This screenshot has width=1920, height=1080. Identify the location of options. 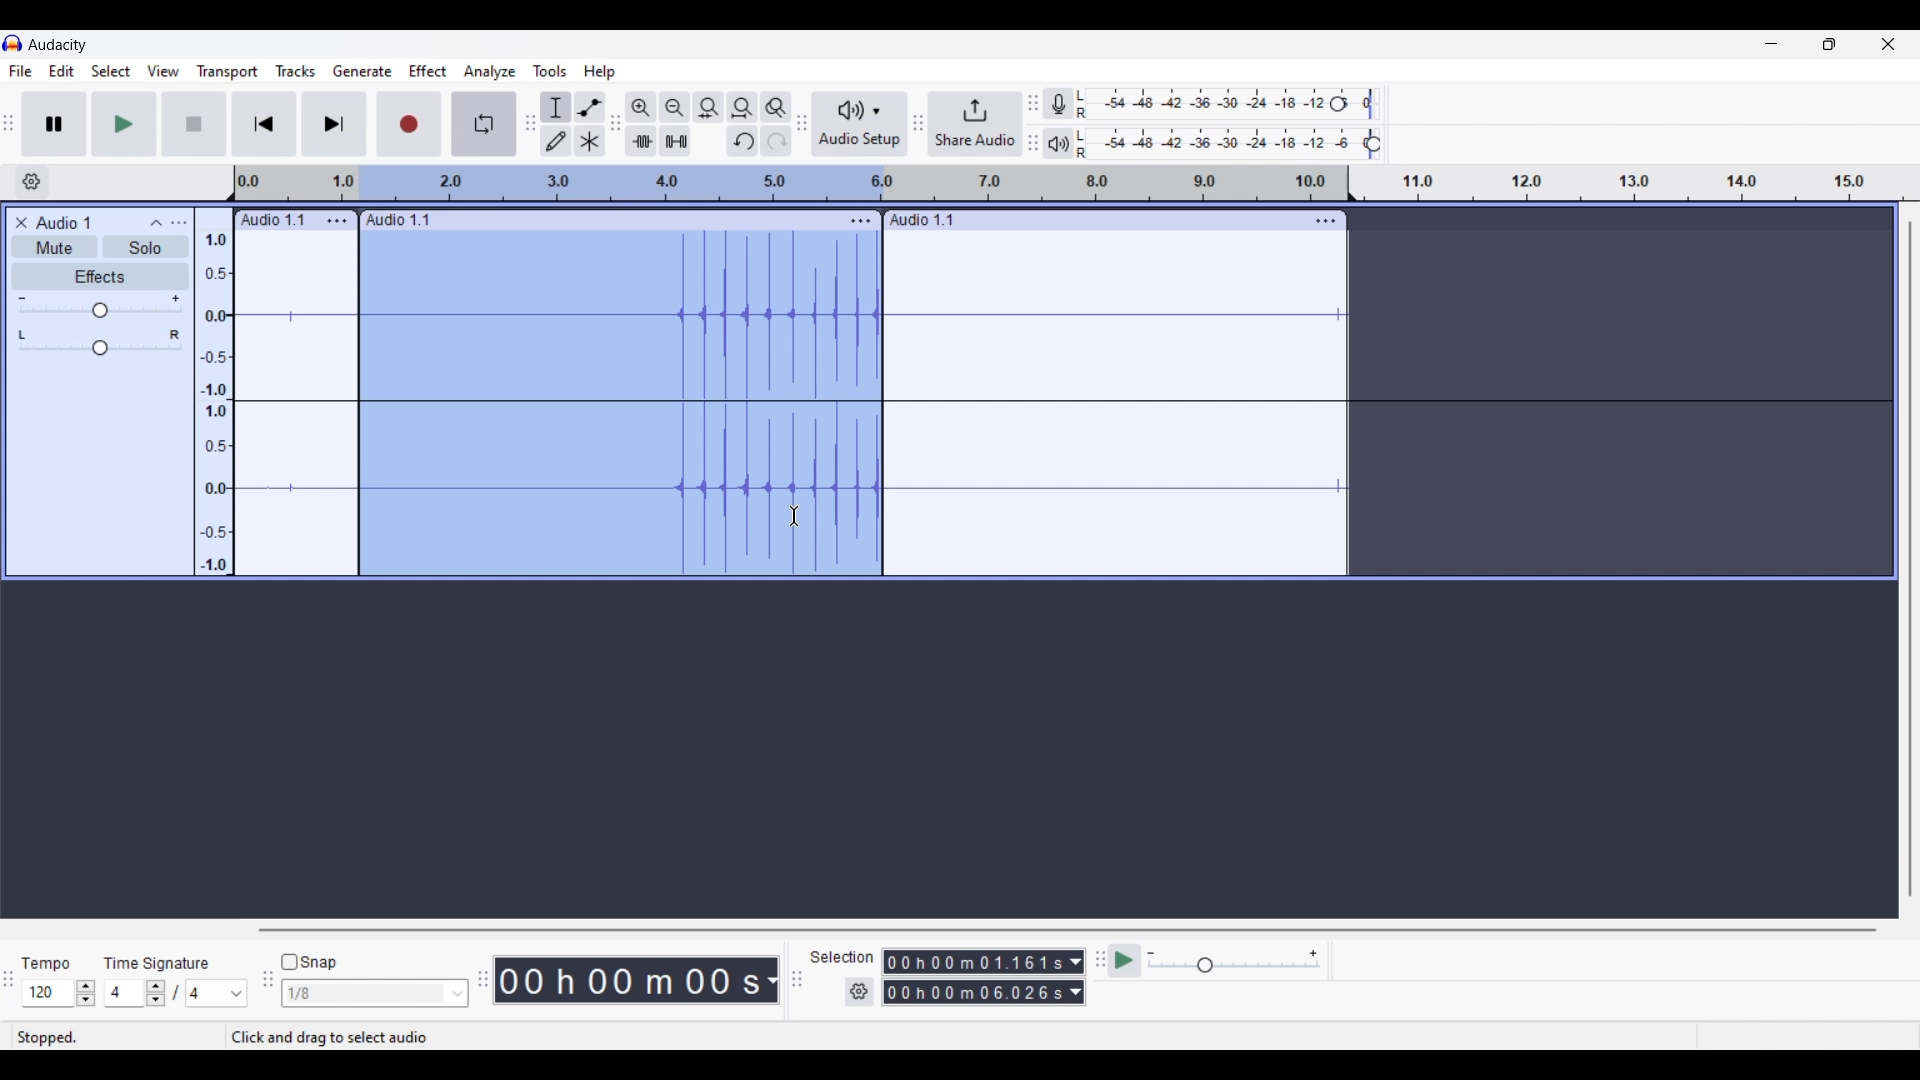
(1325, 223).